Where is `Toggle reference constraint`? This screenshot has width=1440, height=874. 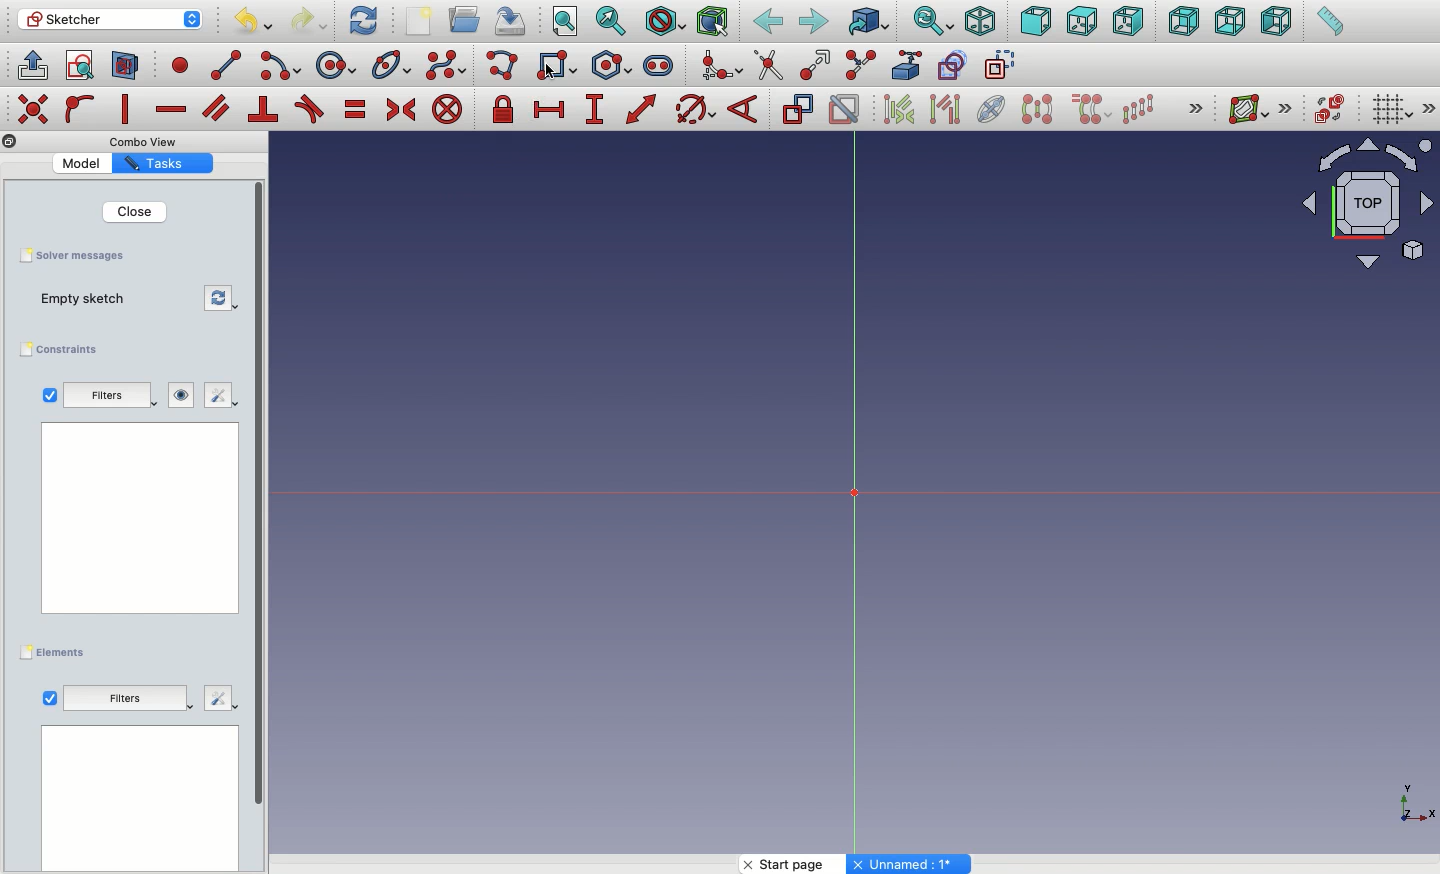 Toggle reference constraint is located at coordinates (797, 108).